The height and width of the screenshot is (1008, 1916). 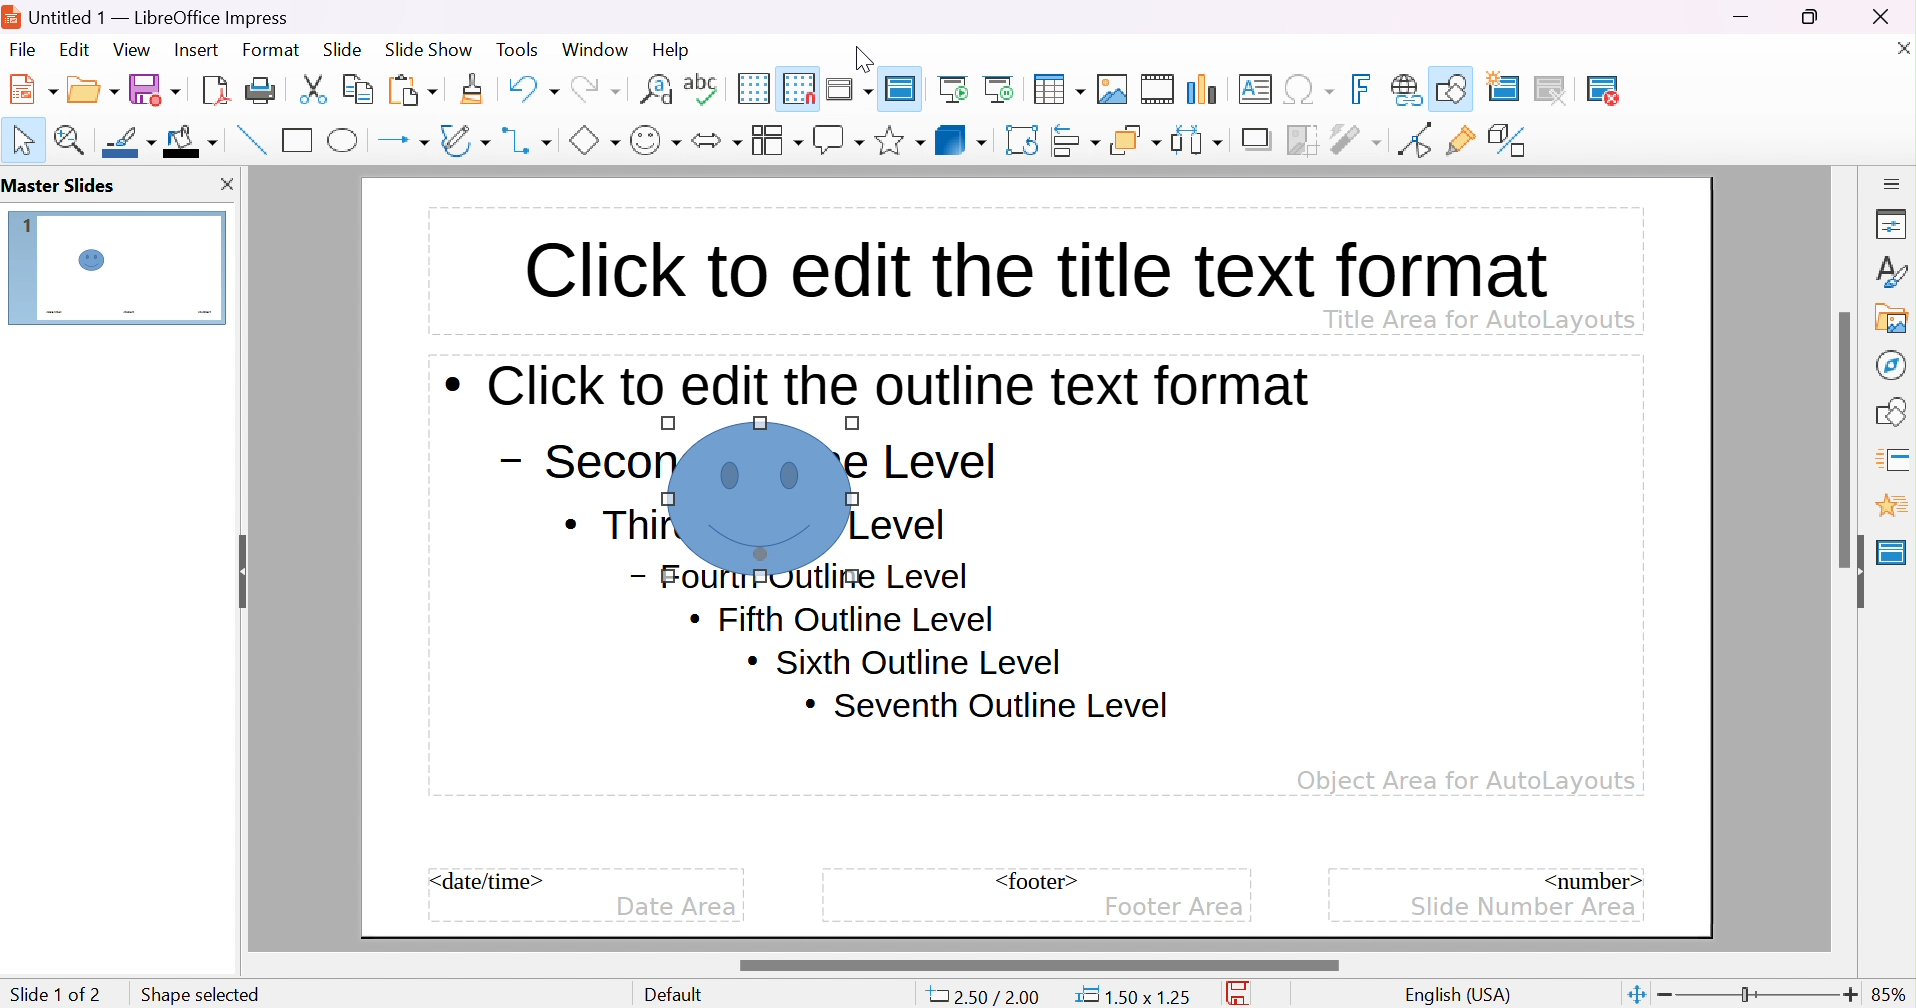 What do you see at coordinates (1358, 139) in the screenshot?
I see `filter` at bounding box center [1358, 139].